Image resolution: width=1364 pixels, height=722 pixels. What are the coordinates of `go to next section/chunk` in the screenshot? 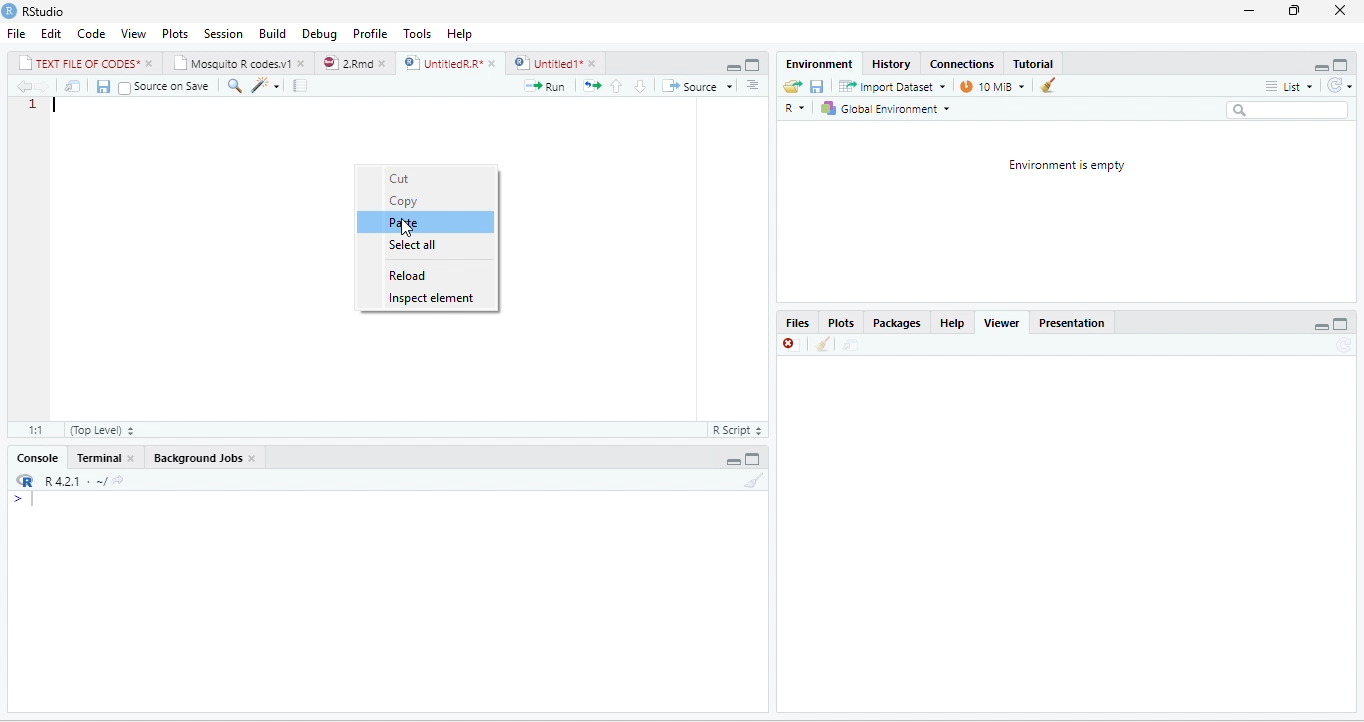 It's located at (639, 85).